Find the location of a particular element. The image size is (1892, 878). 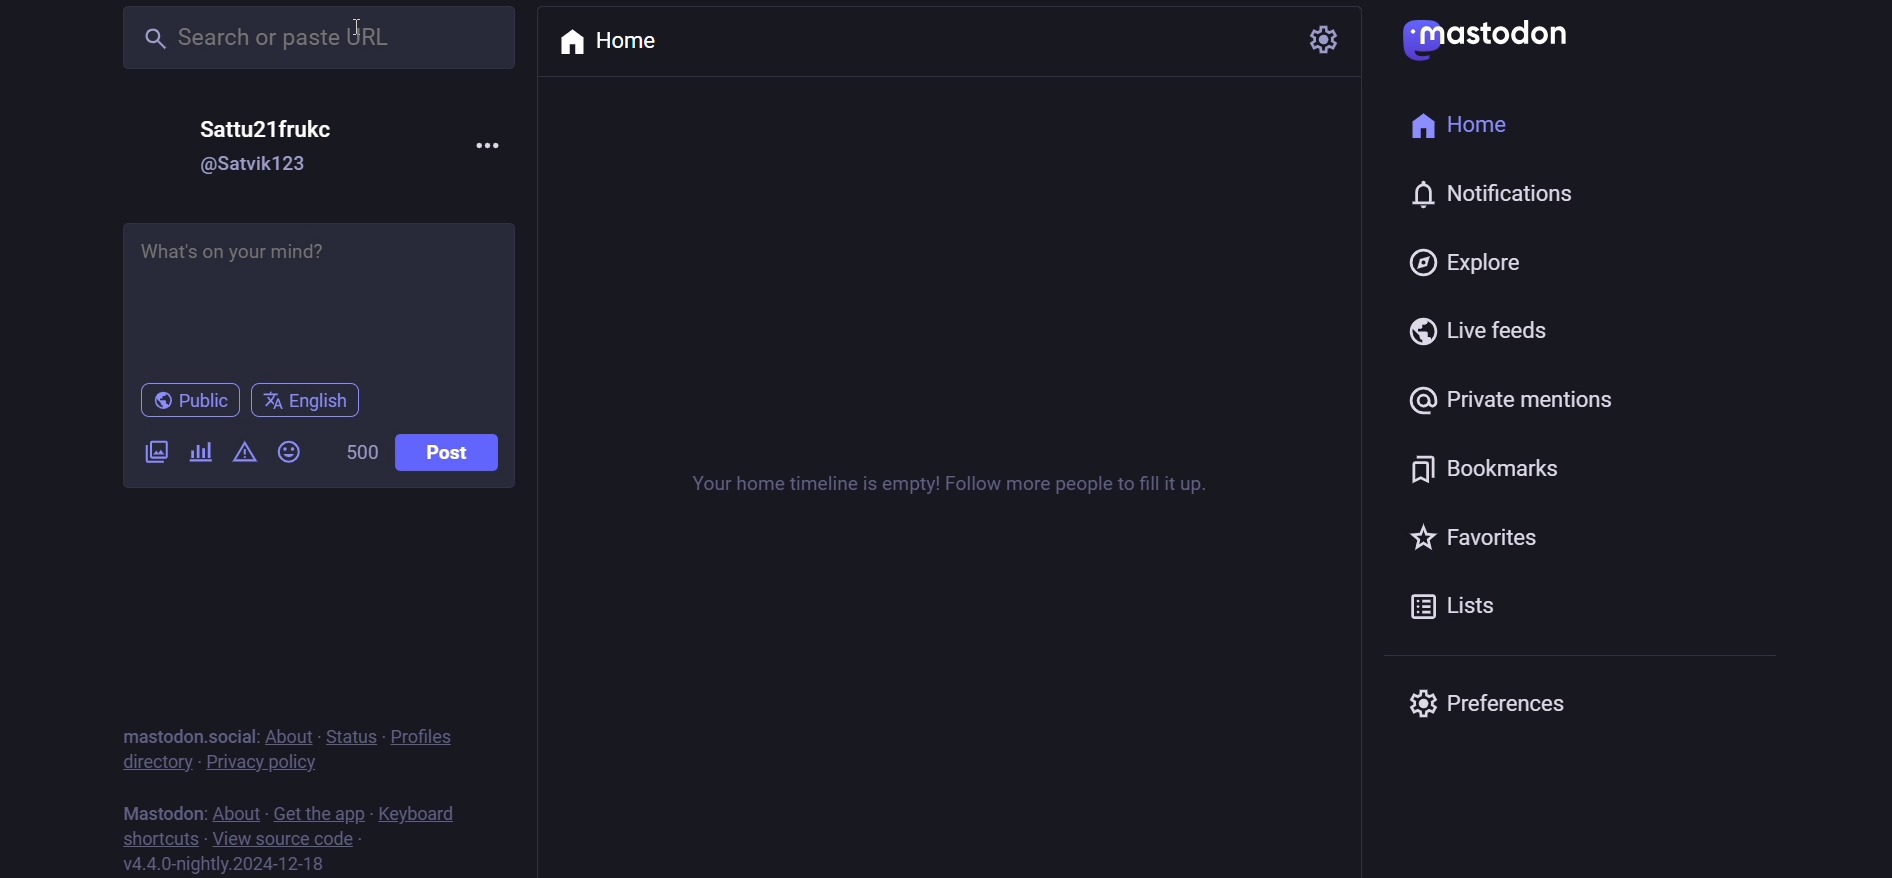

about is located at coordinates (285, 733).